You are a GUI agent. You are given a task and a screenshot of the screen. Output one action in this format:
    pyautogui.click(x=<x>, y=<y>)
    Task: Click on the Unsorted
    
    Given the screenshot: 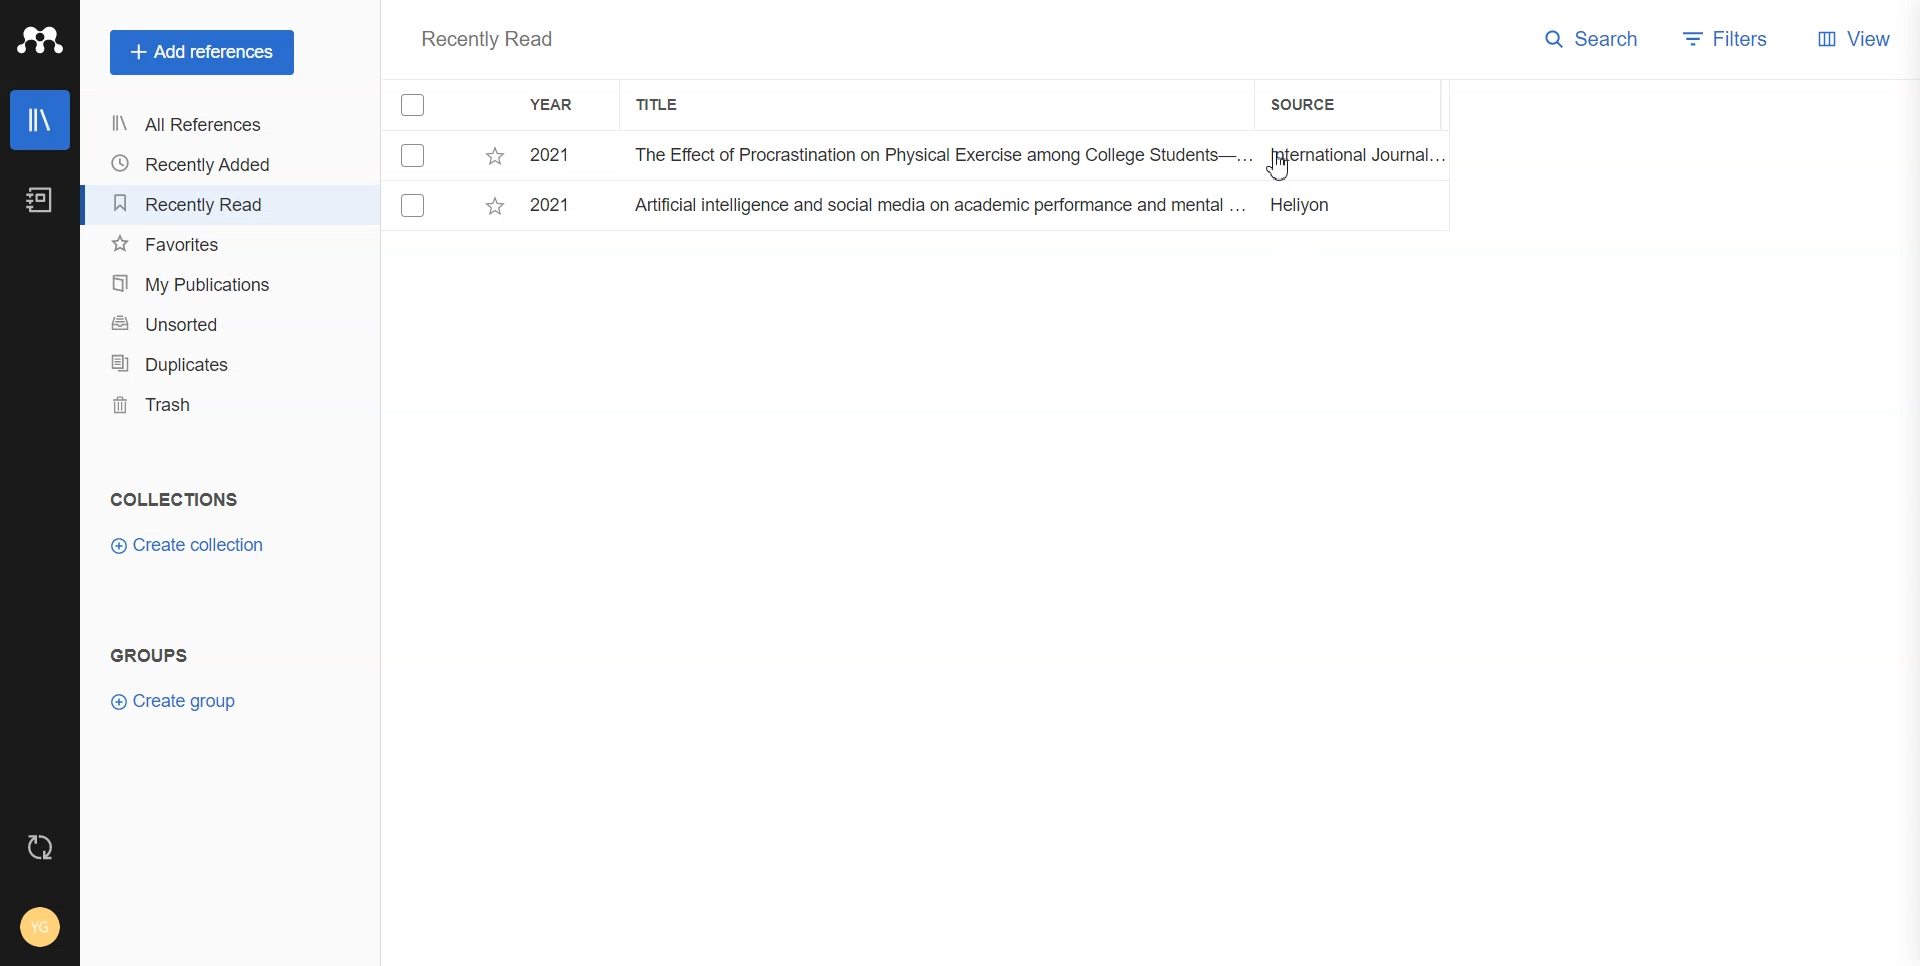 What is the action you would take?
    pyautogui.click(x=197, y=322)
    